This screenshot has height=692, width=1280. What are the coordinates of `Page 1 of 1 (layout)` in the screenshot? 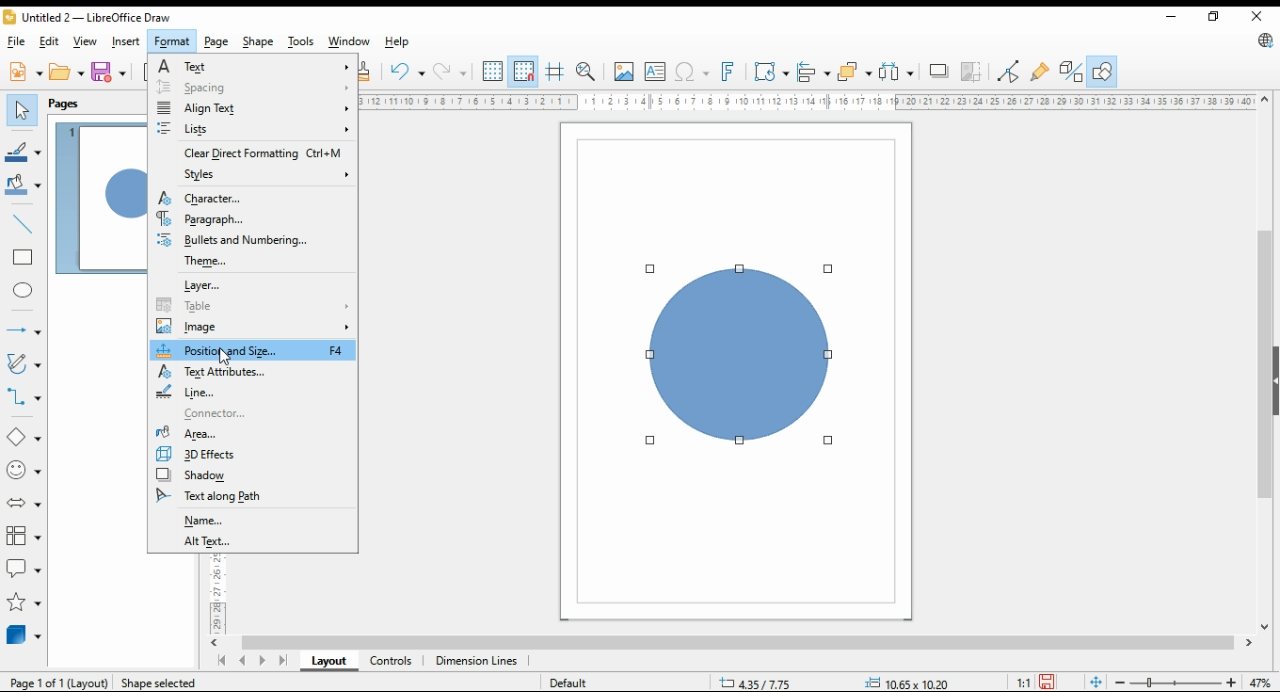 It's located at (60, 684).